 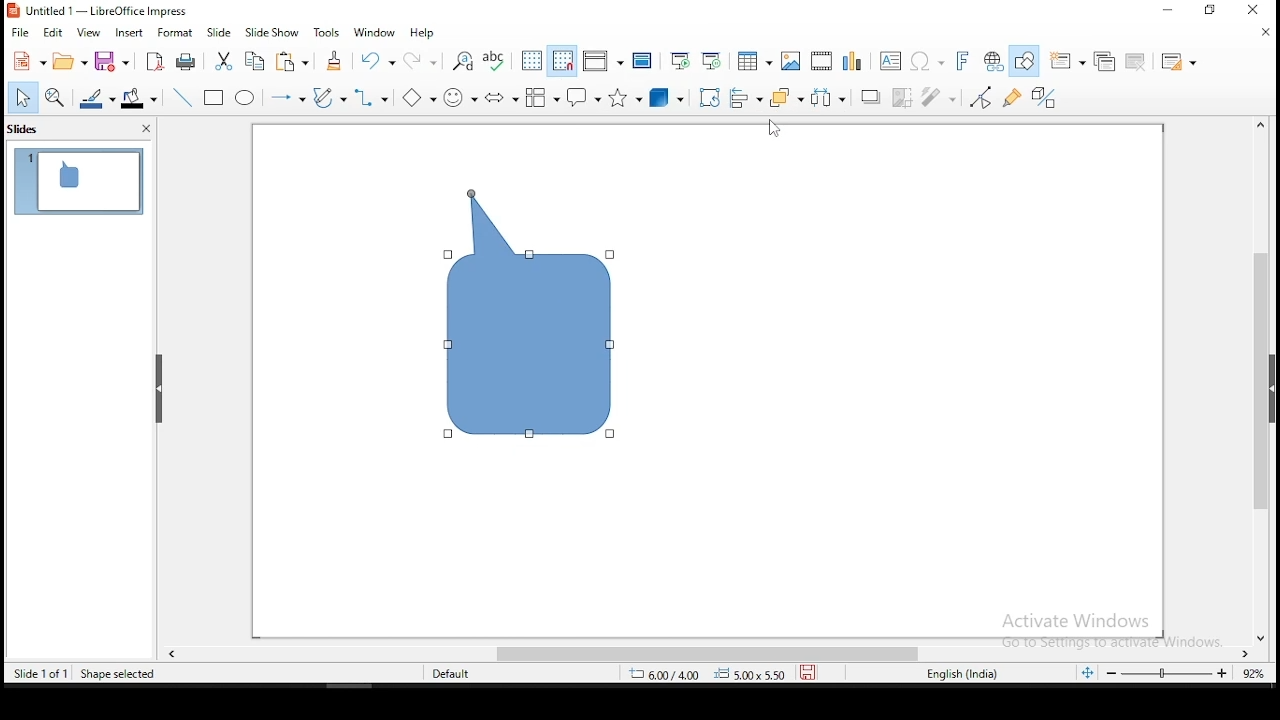 I want to click on connectors, so click(x=371, y=98).